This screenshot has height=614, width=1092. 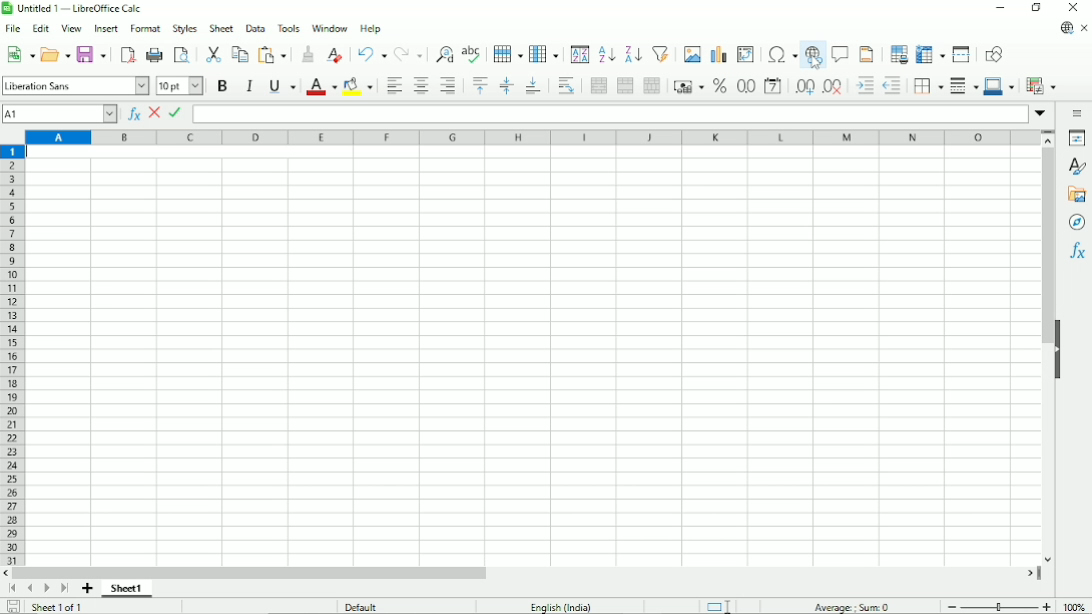 What do you see at coordinates (274, 54) in the screenshot?
I see `Paste` at bounding box center [274, 54].